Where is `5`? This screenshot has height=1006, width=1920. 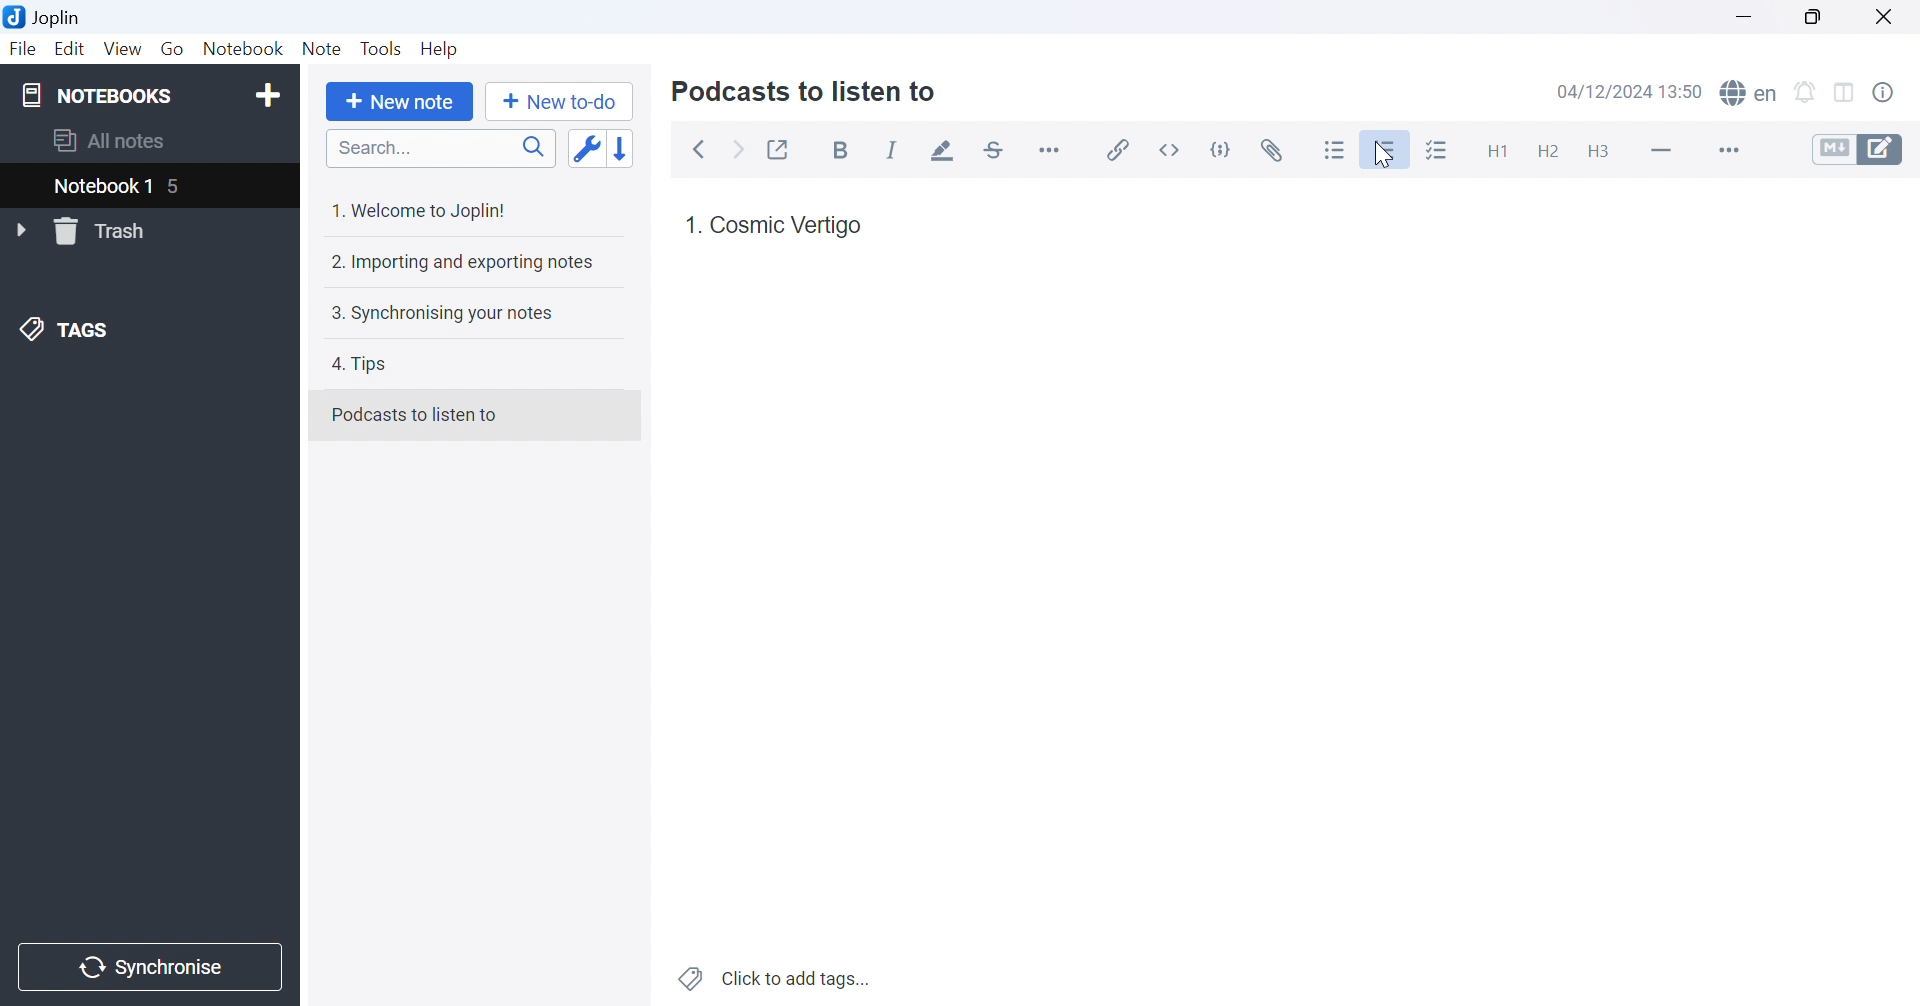 5 is located at coordinates (185, 188).